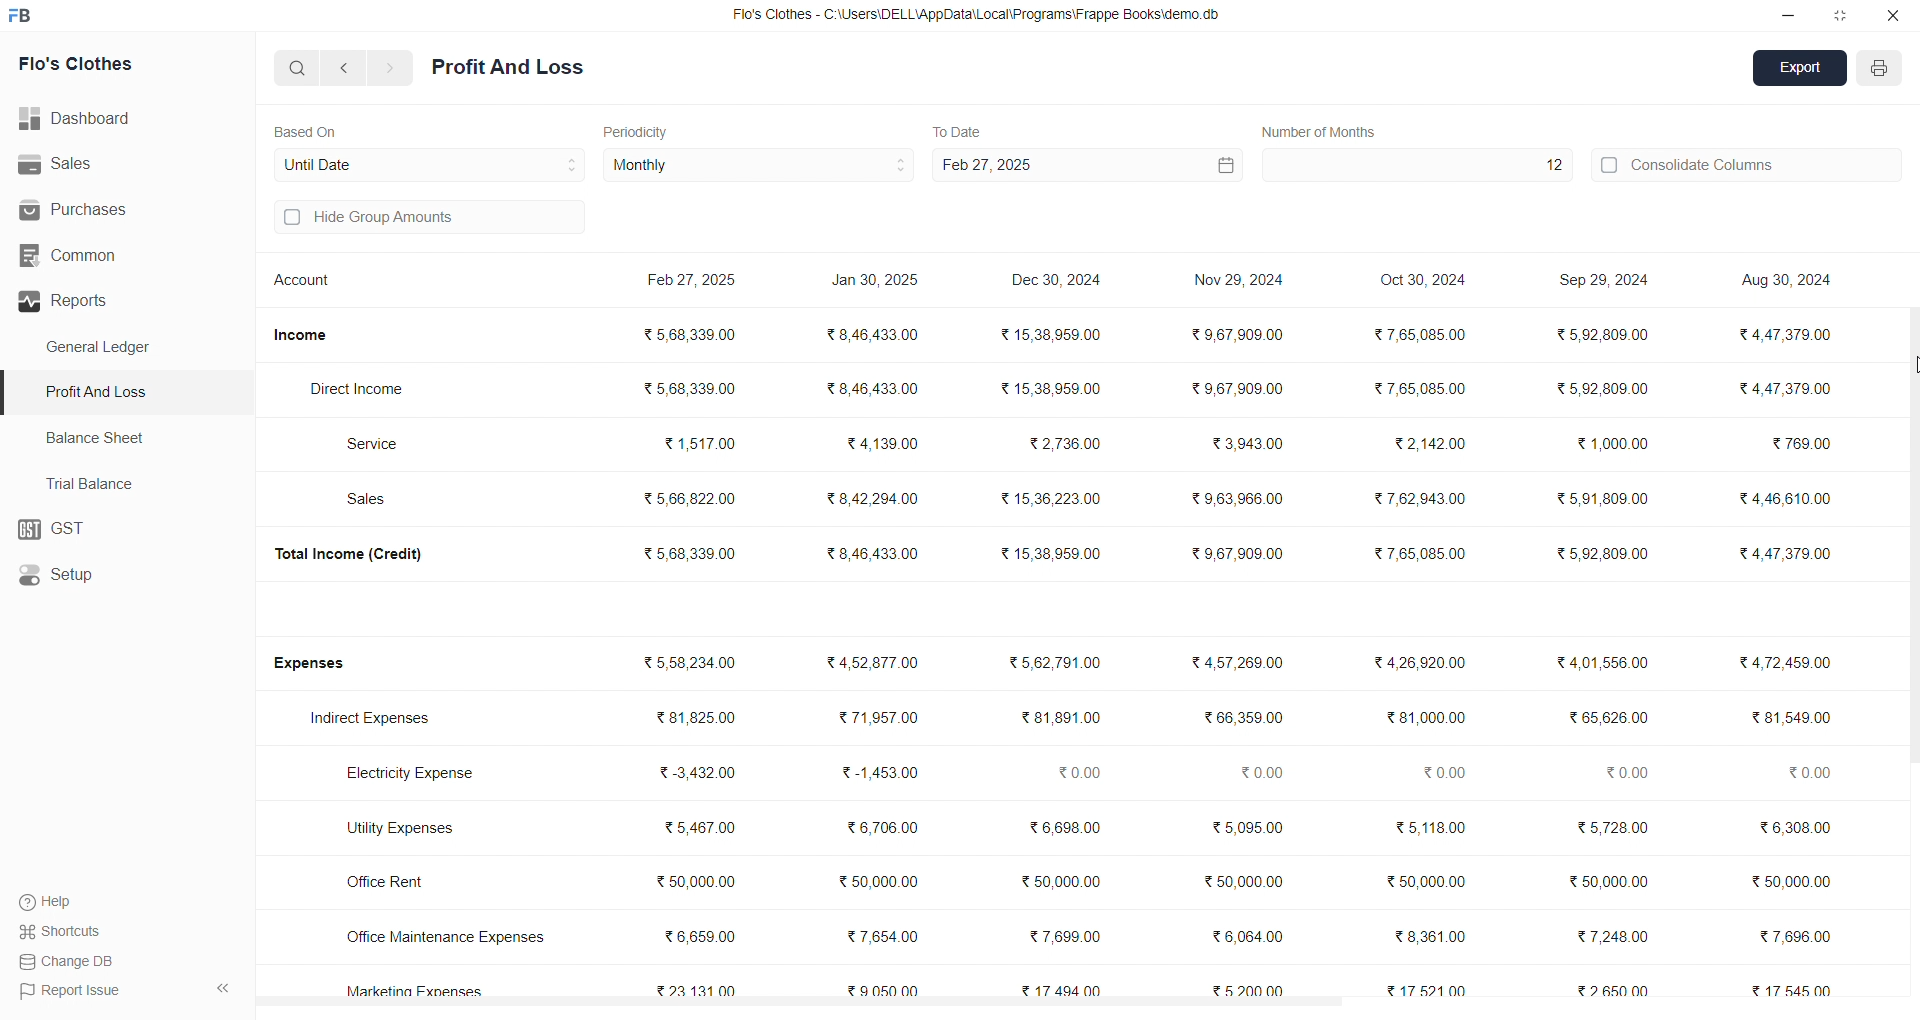 The image size is (1920, 1020). I want to click on ₹6,064.00, so click(1248, 933).